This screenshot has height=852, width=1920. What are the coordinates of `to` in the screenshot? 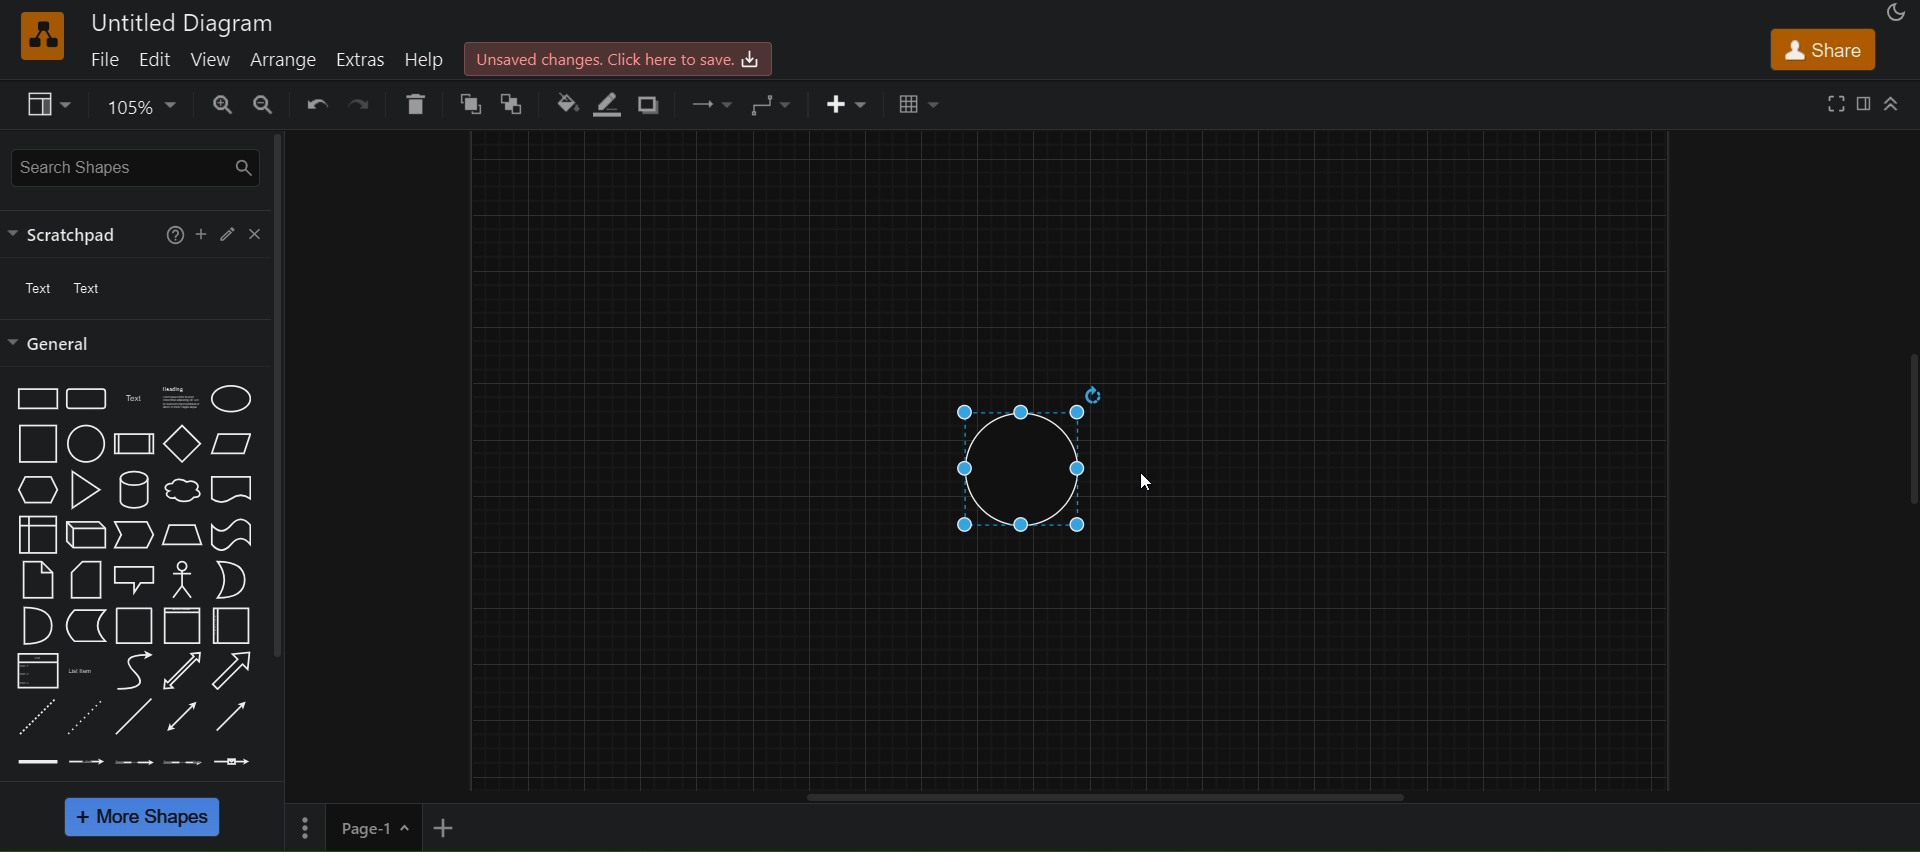 It's located at (513, 105).